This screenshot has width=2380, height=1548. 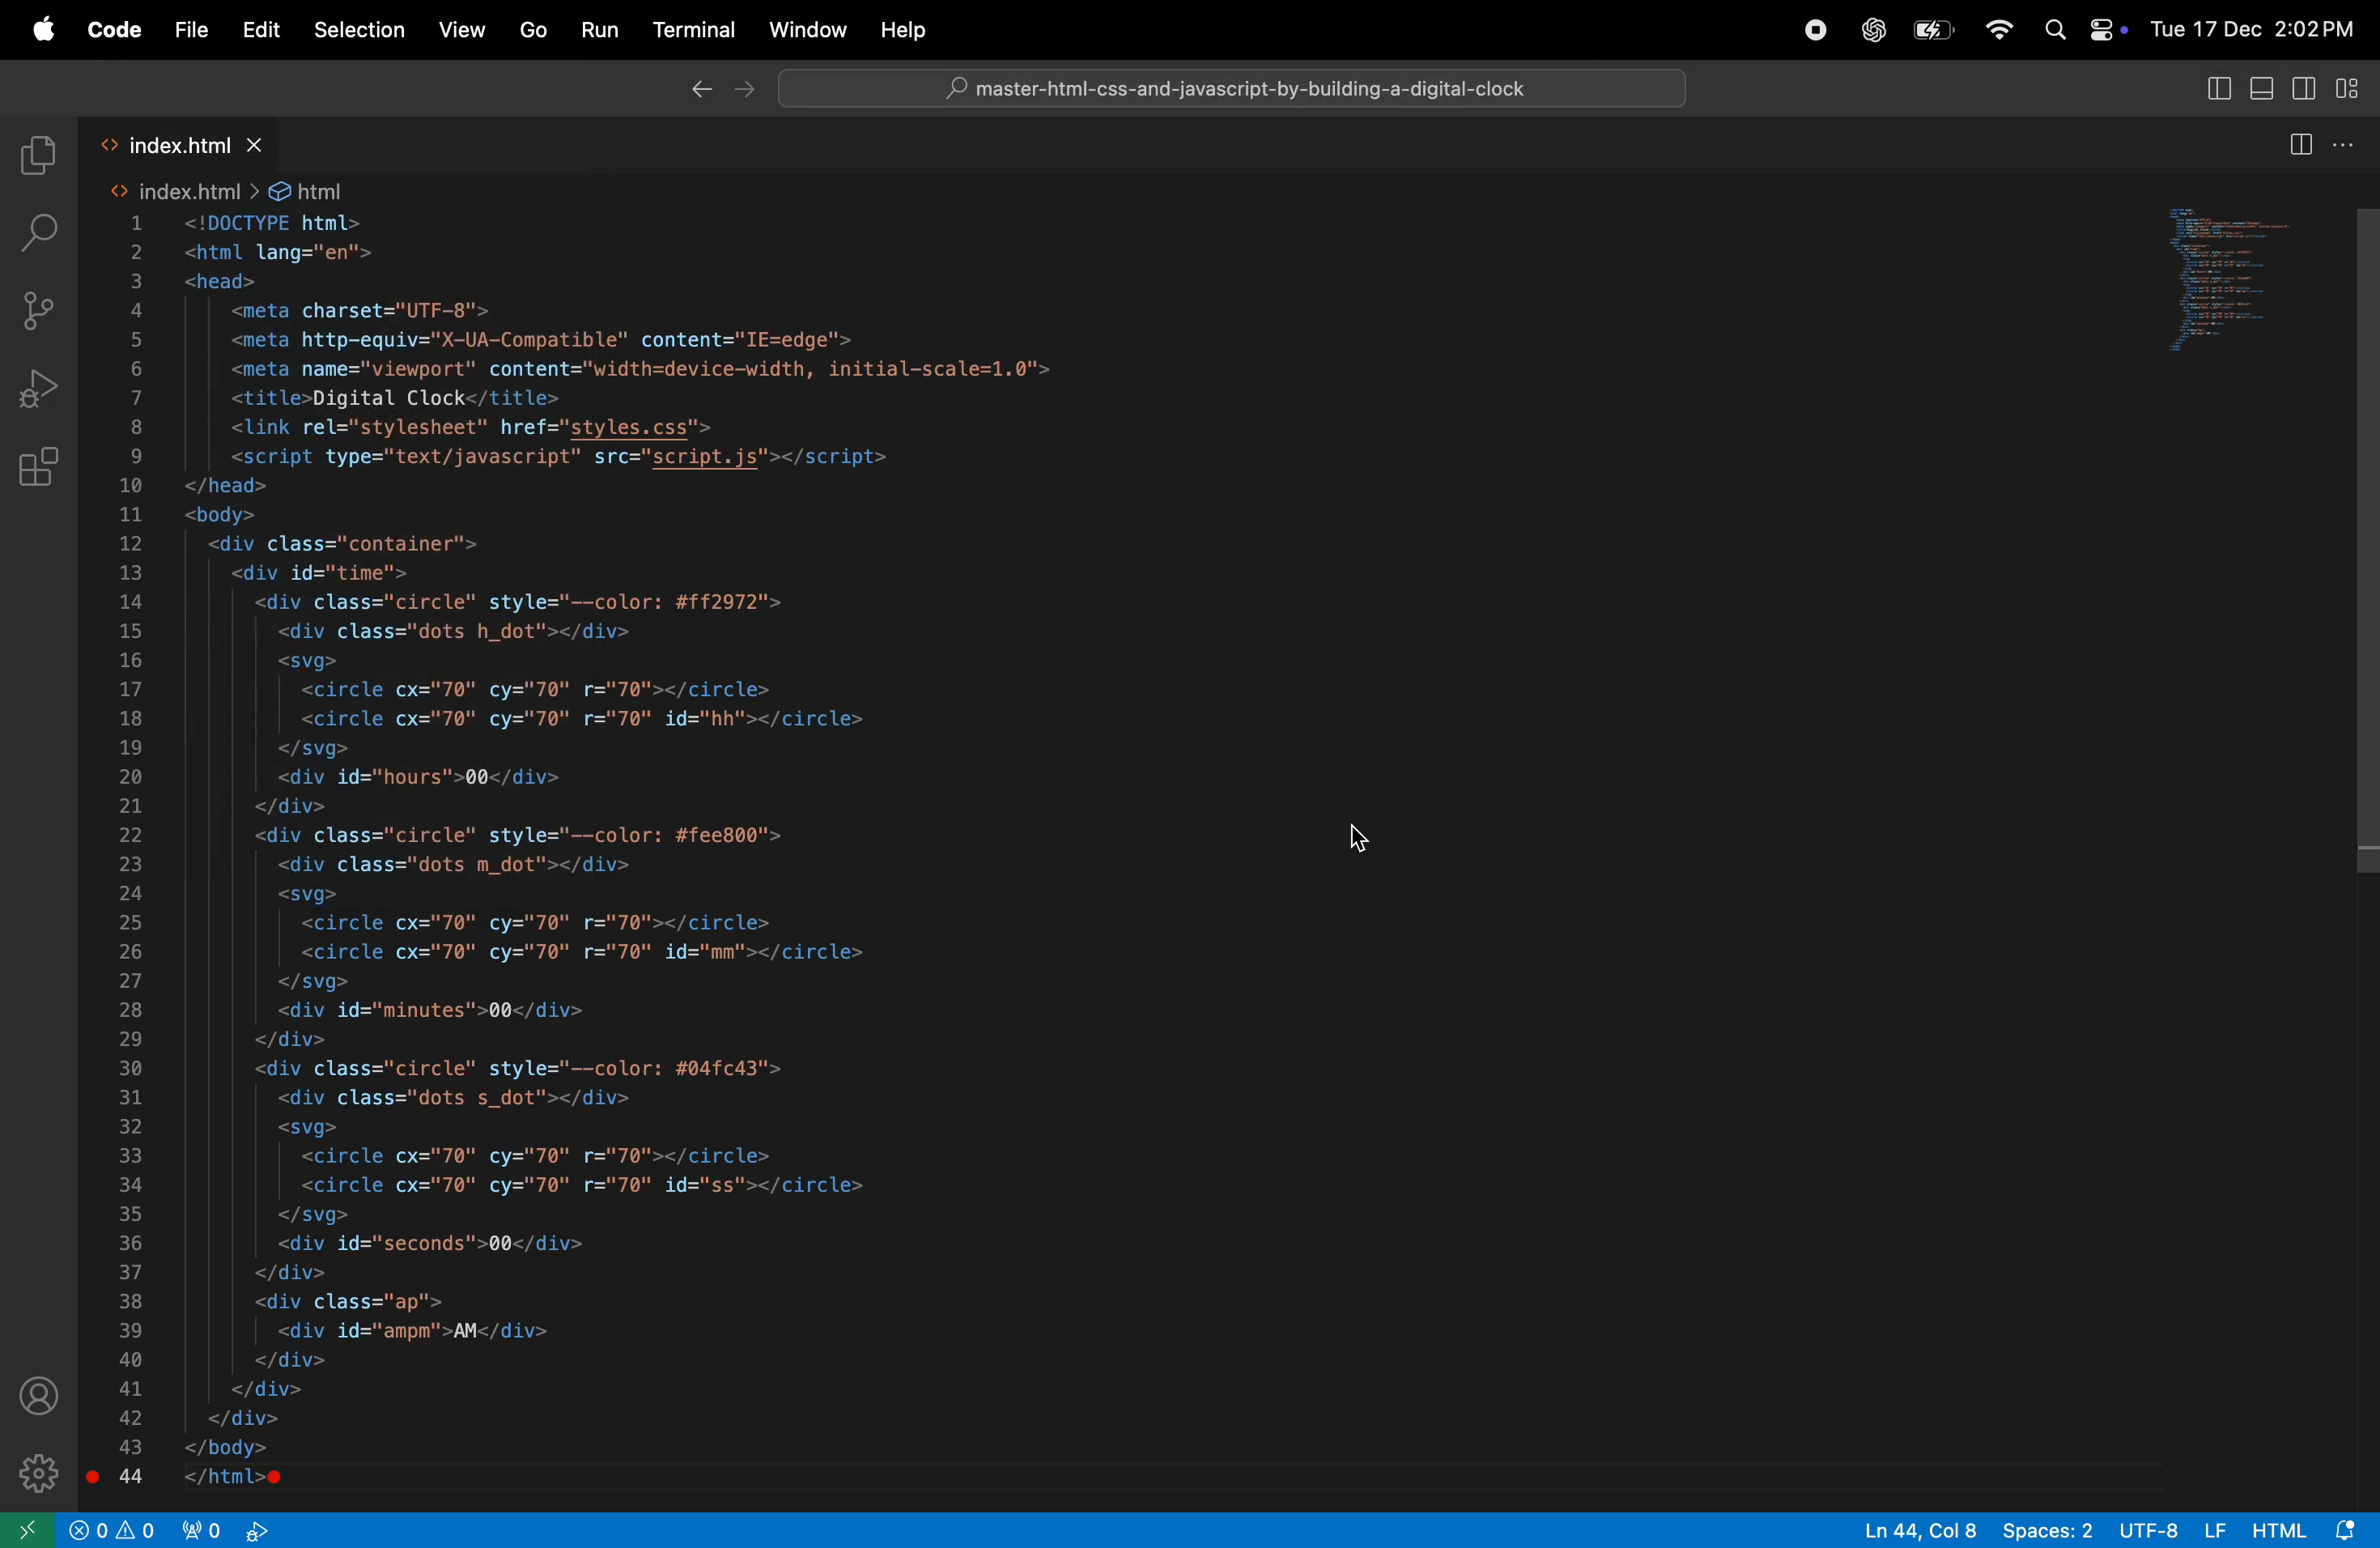 I want to click on close, so click(x=743, y=92).